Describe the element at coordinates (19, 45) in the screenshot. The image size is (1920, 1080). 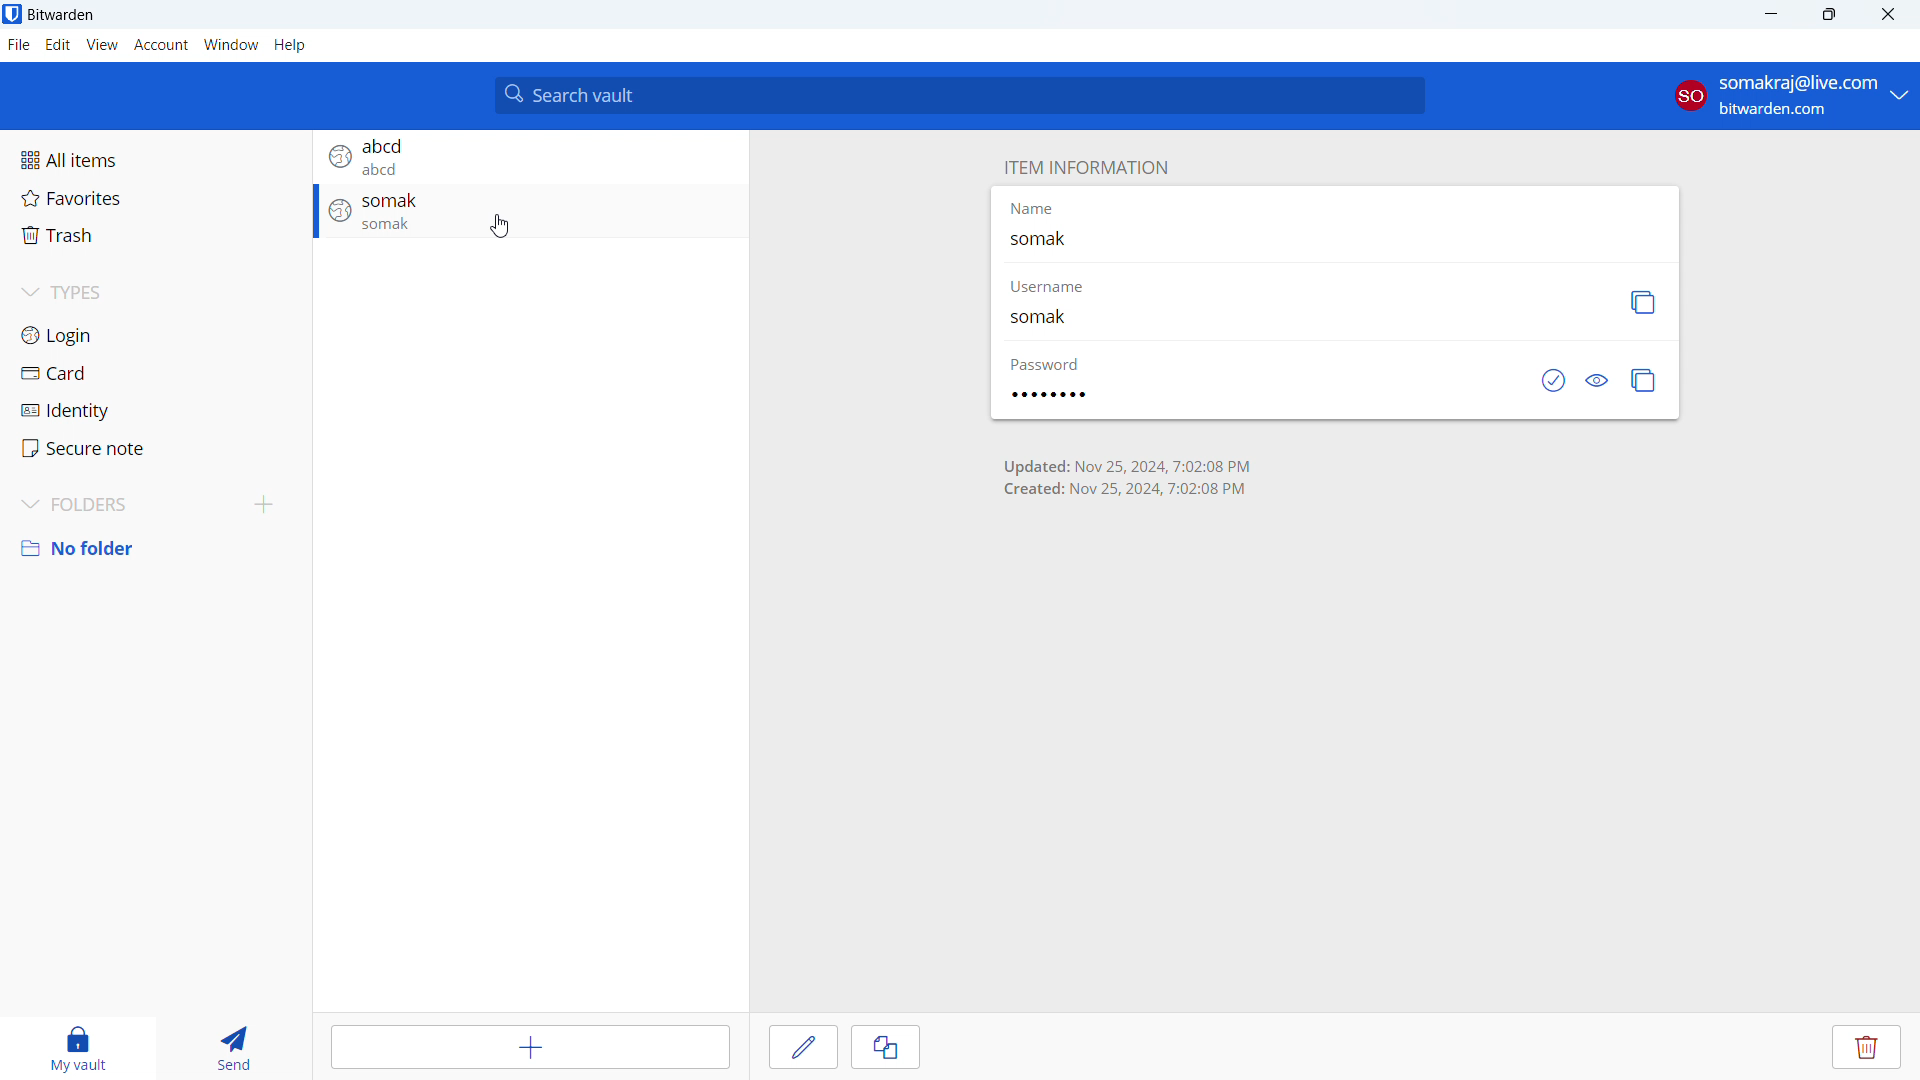
I see `file` at that location.